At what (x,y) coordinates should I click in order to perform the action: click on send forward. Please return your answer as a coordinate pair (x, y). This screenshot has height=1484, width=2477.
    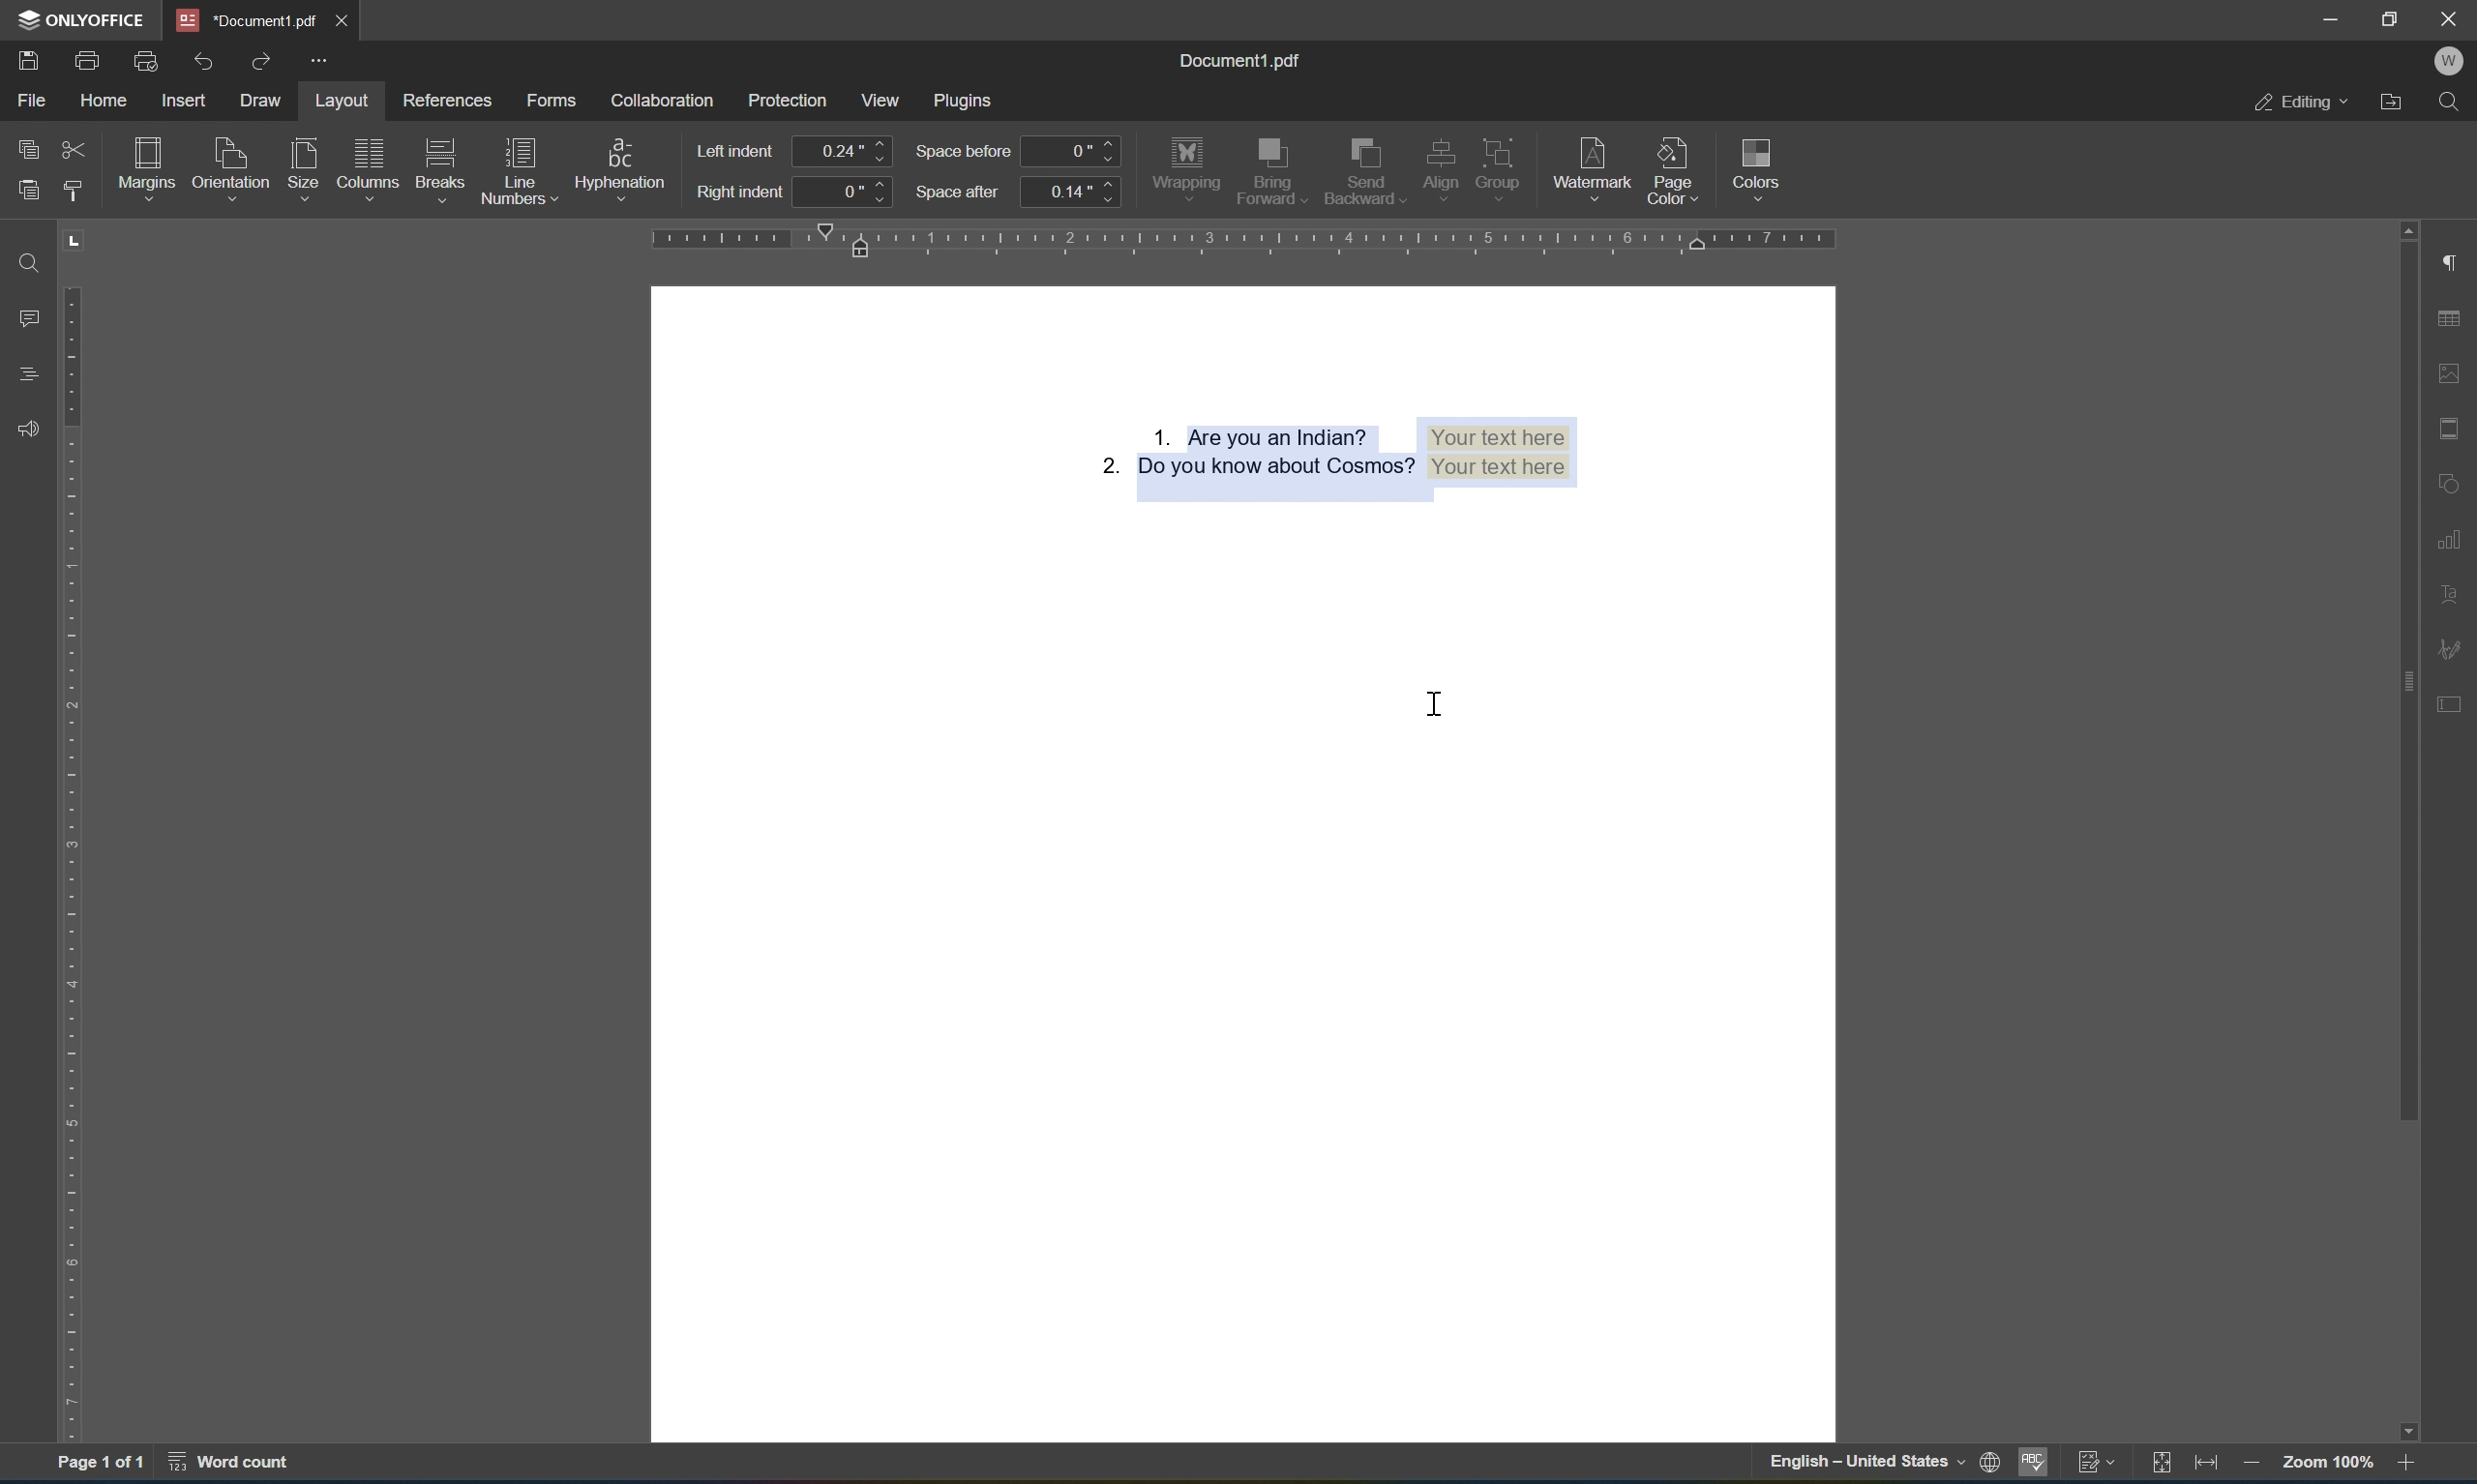
    Looking at the image, I should click on (1273, 171).